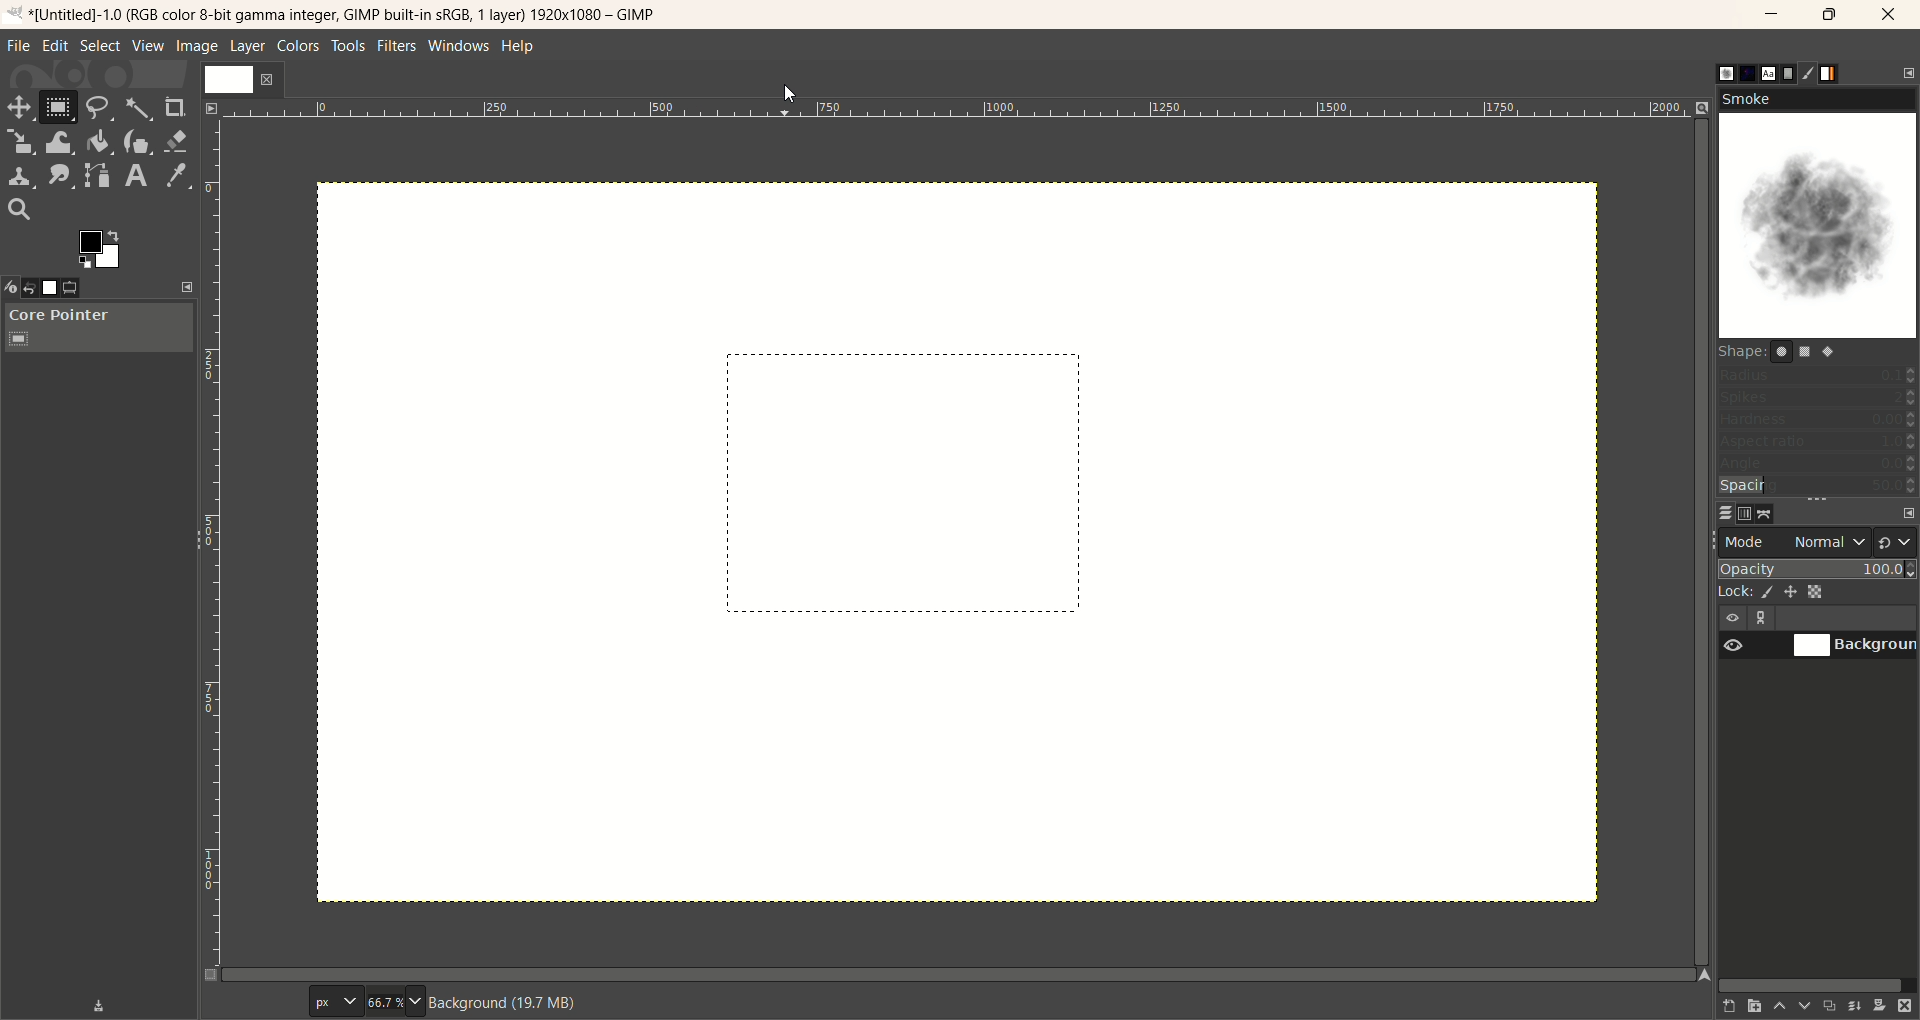 The height and width of the screenshot is (1020, 1920). What do you see at coordinates (176, 177) in the screenshot?
I see `color picker tool` at bounding box center [176, 177].